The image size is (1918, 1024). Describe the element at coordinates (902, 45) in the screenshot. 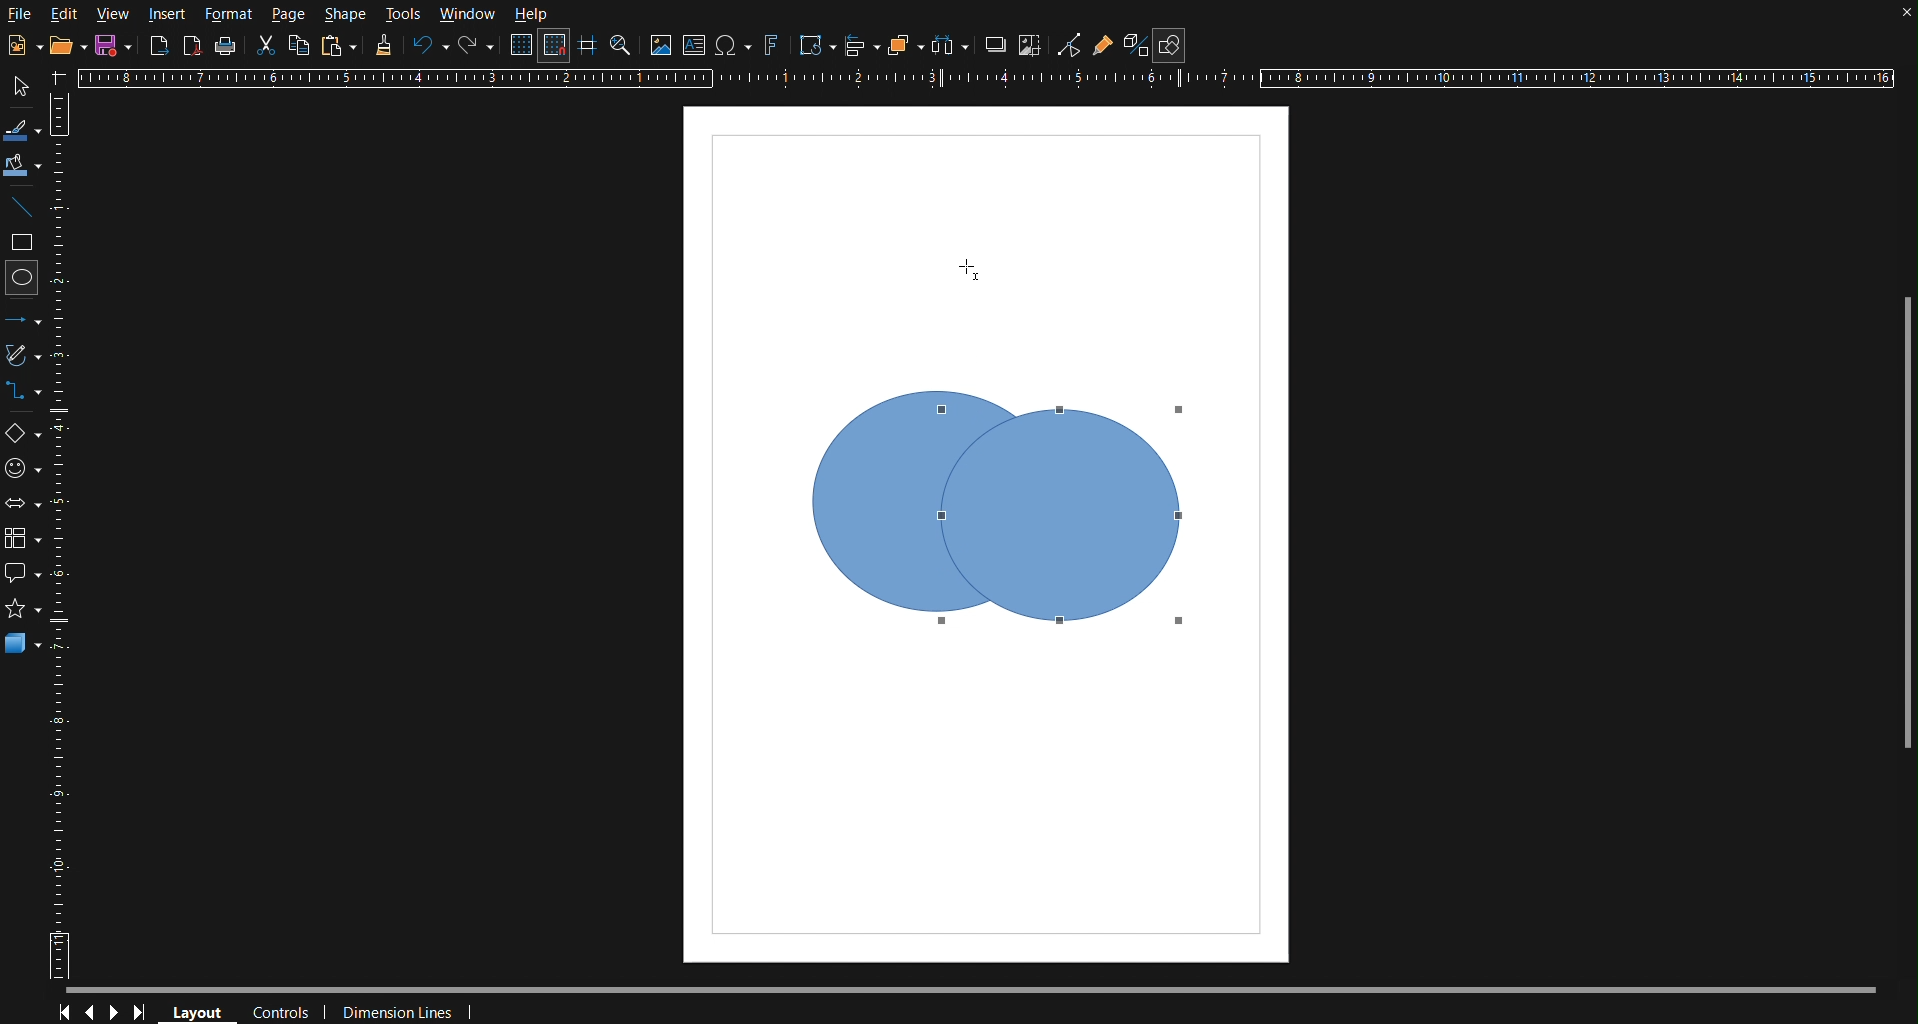

I see `Arrange` at that location.